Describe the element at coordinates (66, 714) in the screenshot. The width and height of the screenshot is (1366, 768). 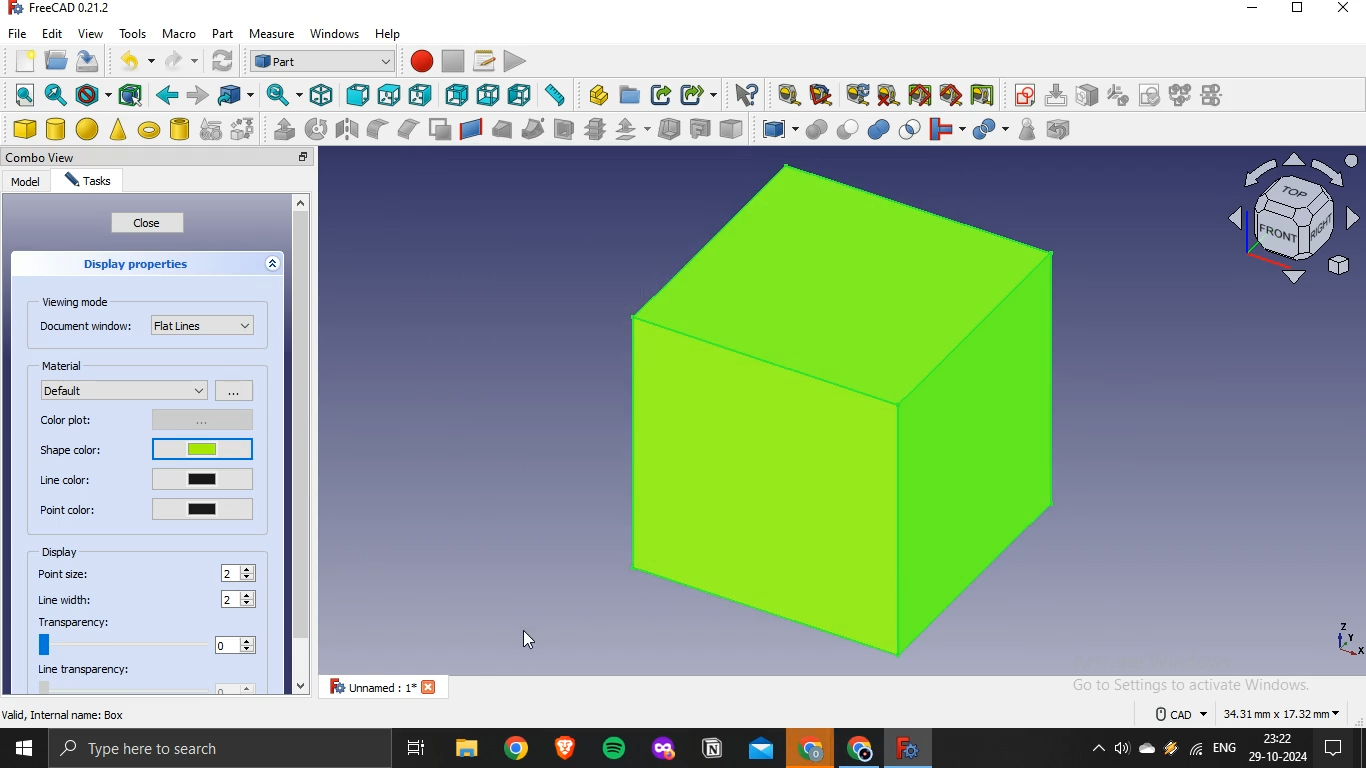
I see `text` at that location.